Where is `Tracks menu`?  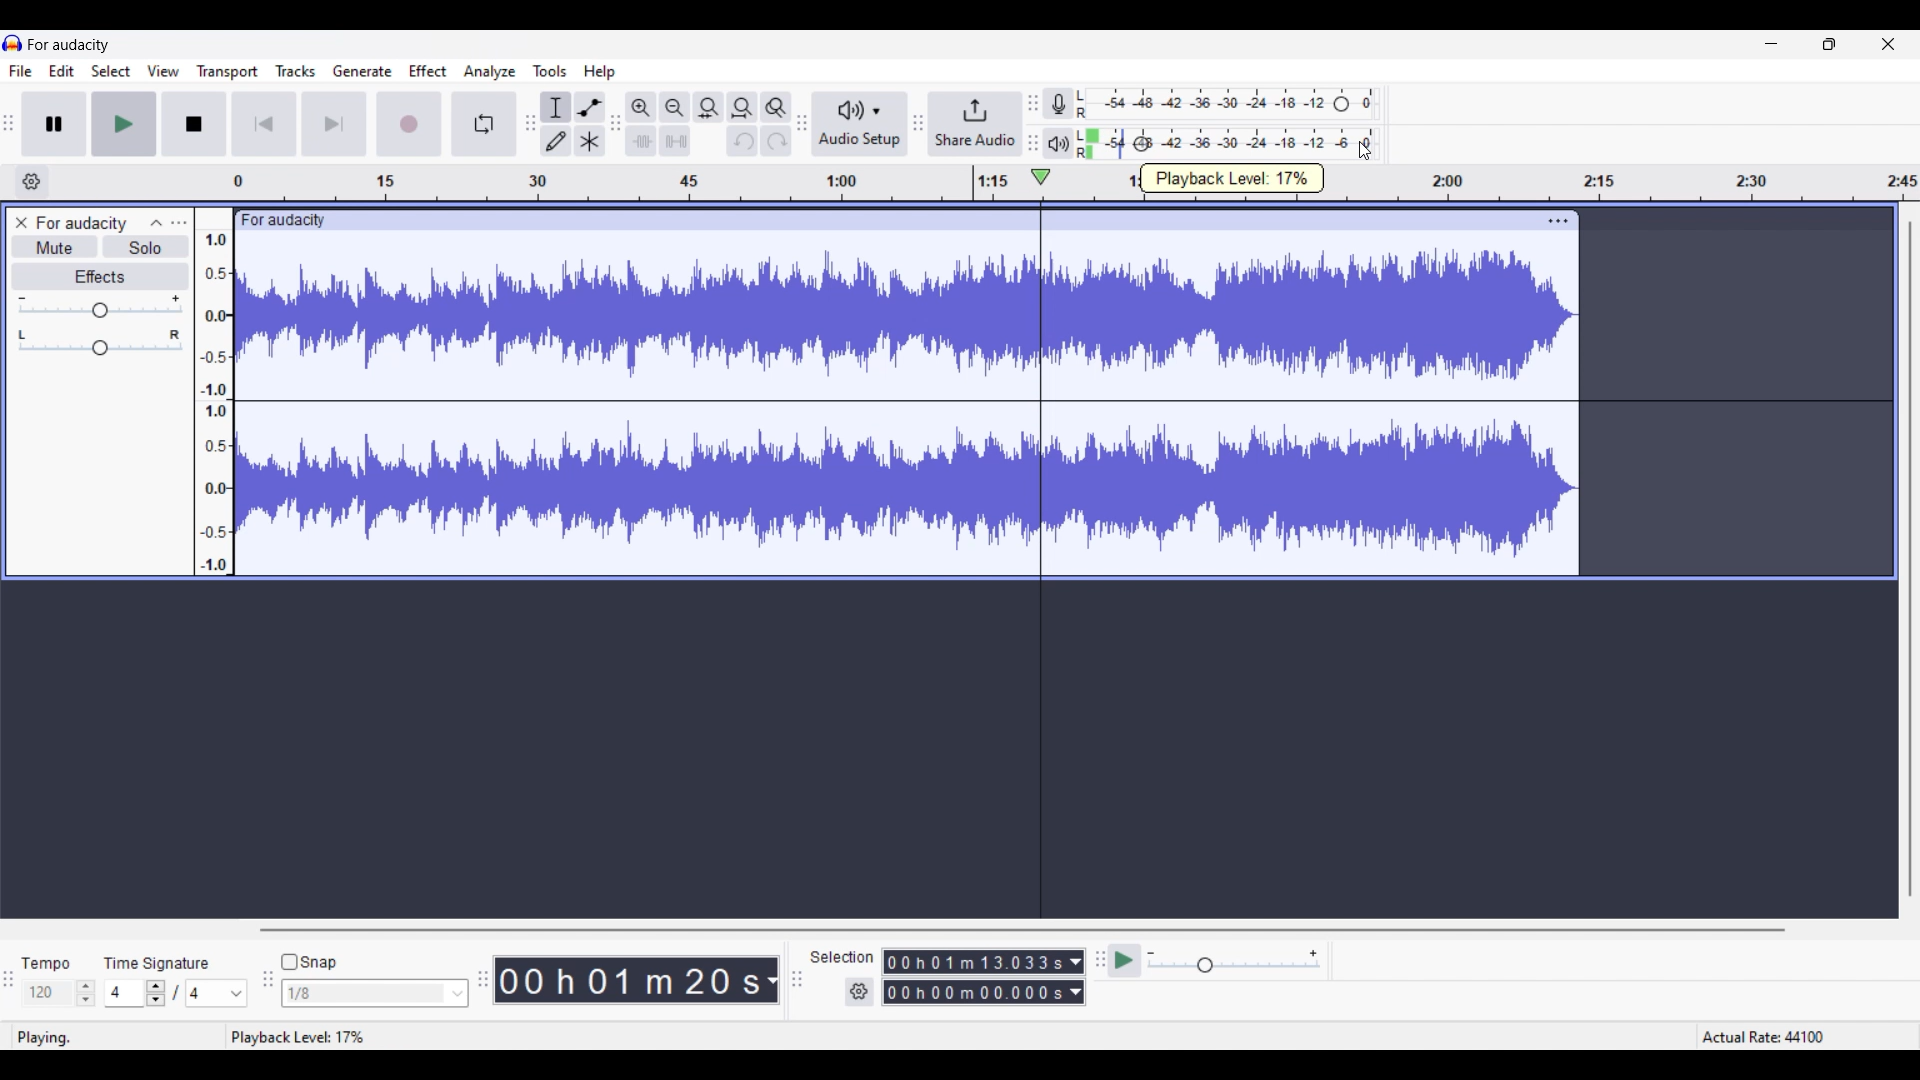 Tracks menu is located at coordinates (296, 70).